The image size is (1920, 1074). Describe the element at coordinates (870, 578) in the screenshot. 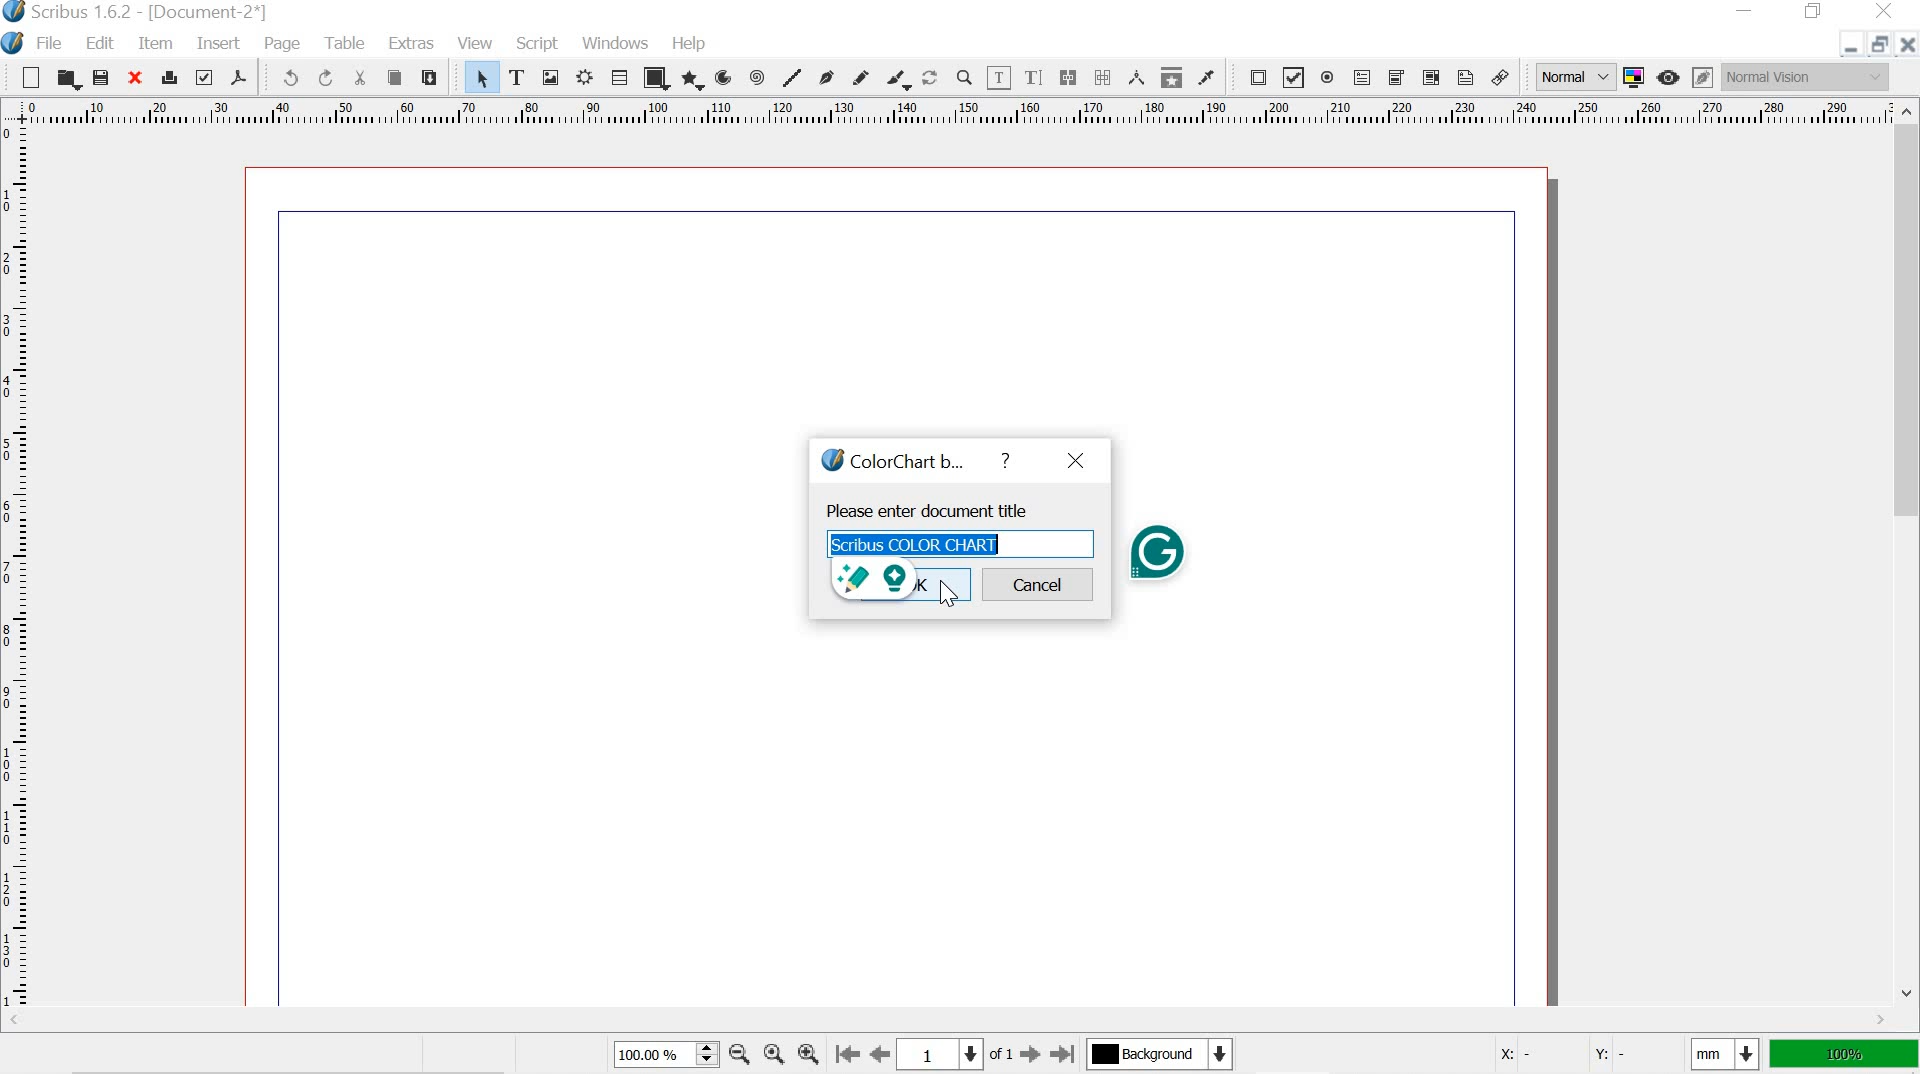

I see `grammerly popup` at that location.